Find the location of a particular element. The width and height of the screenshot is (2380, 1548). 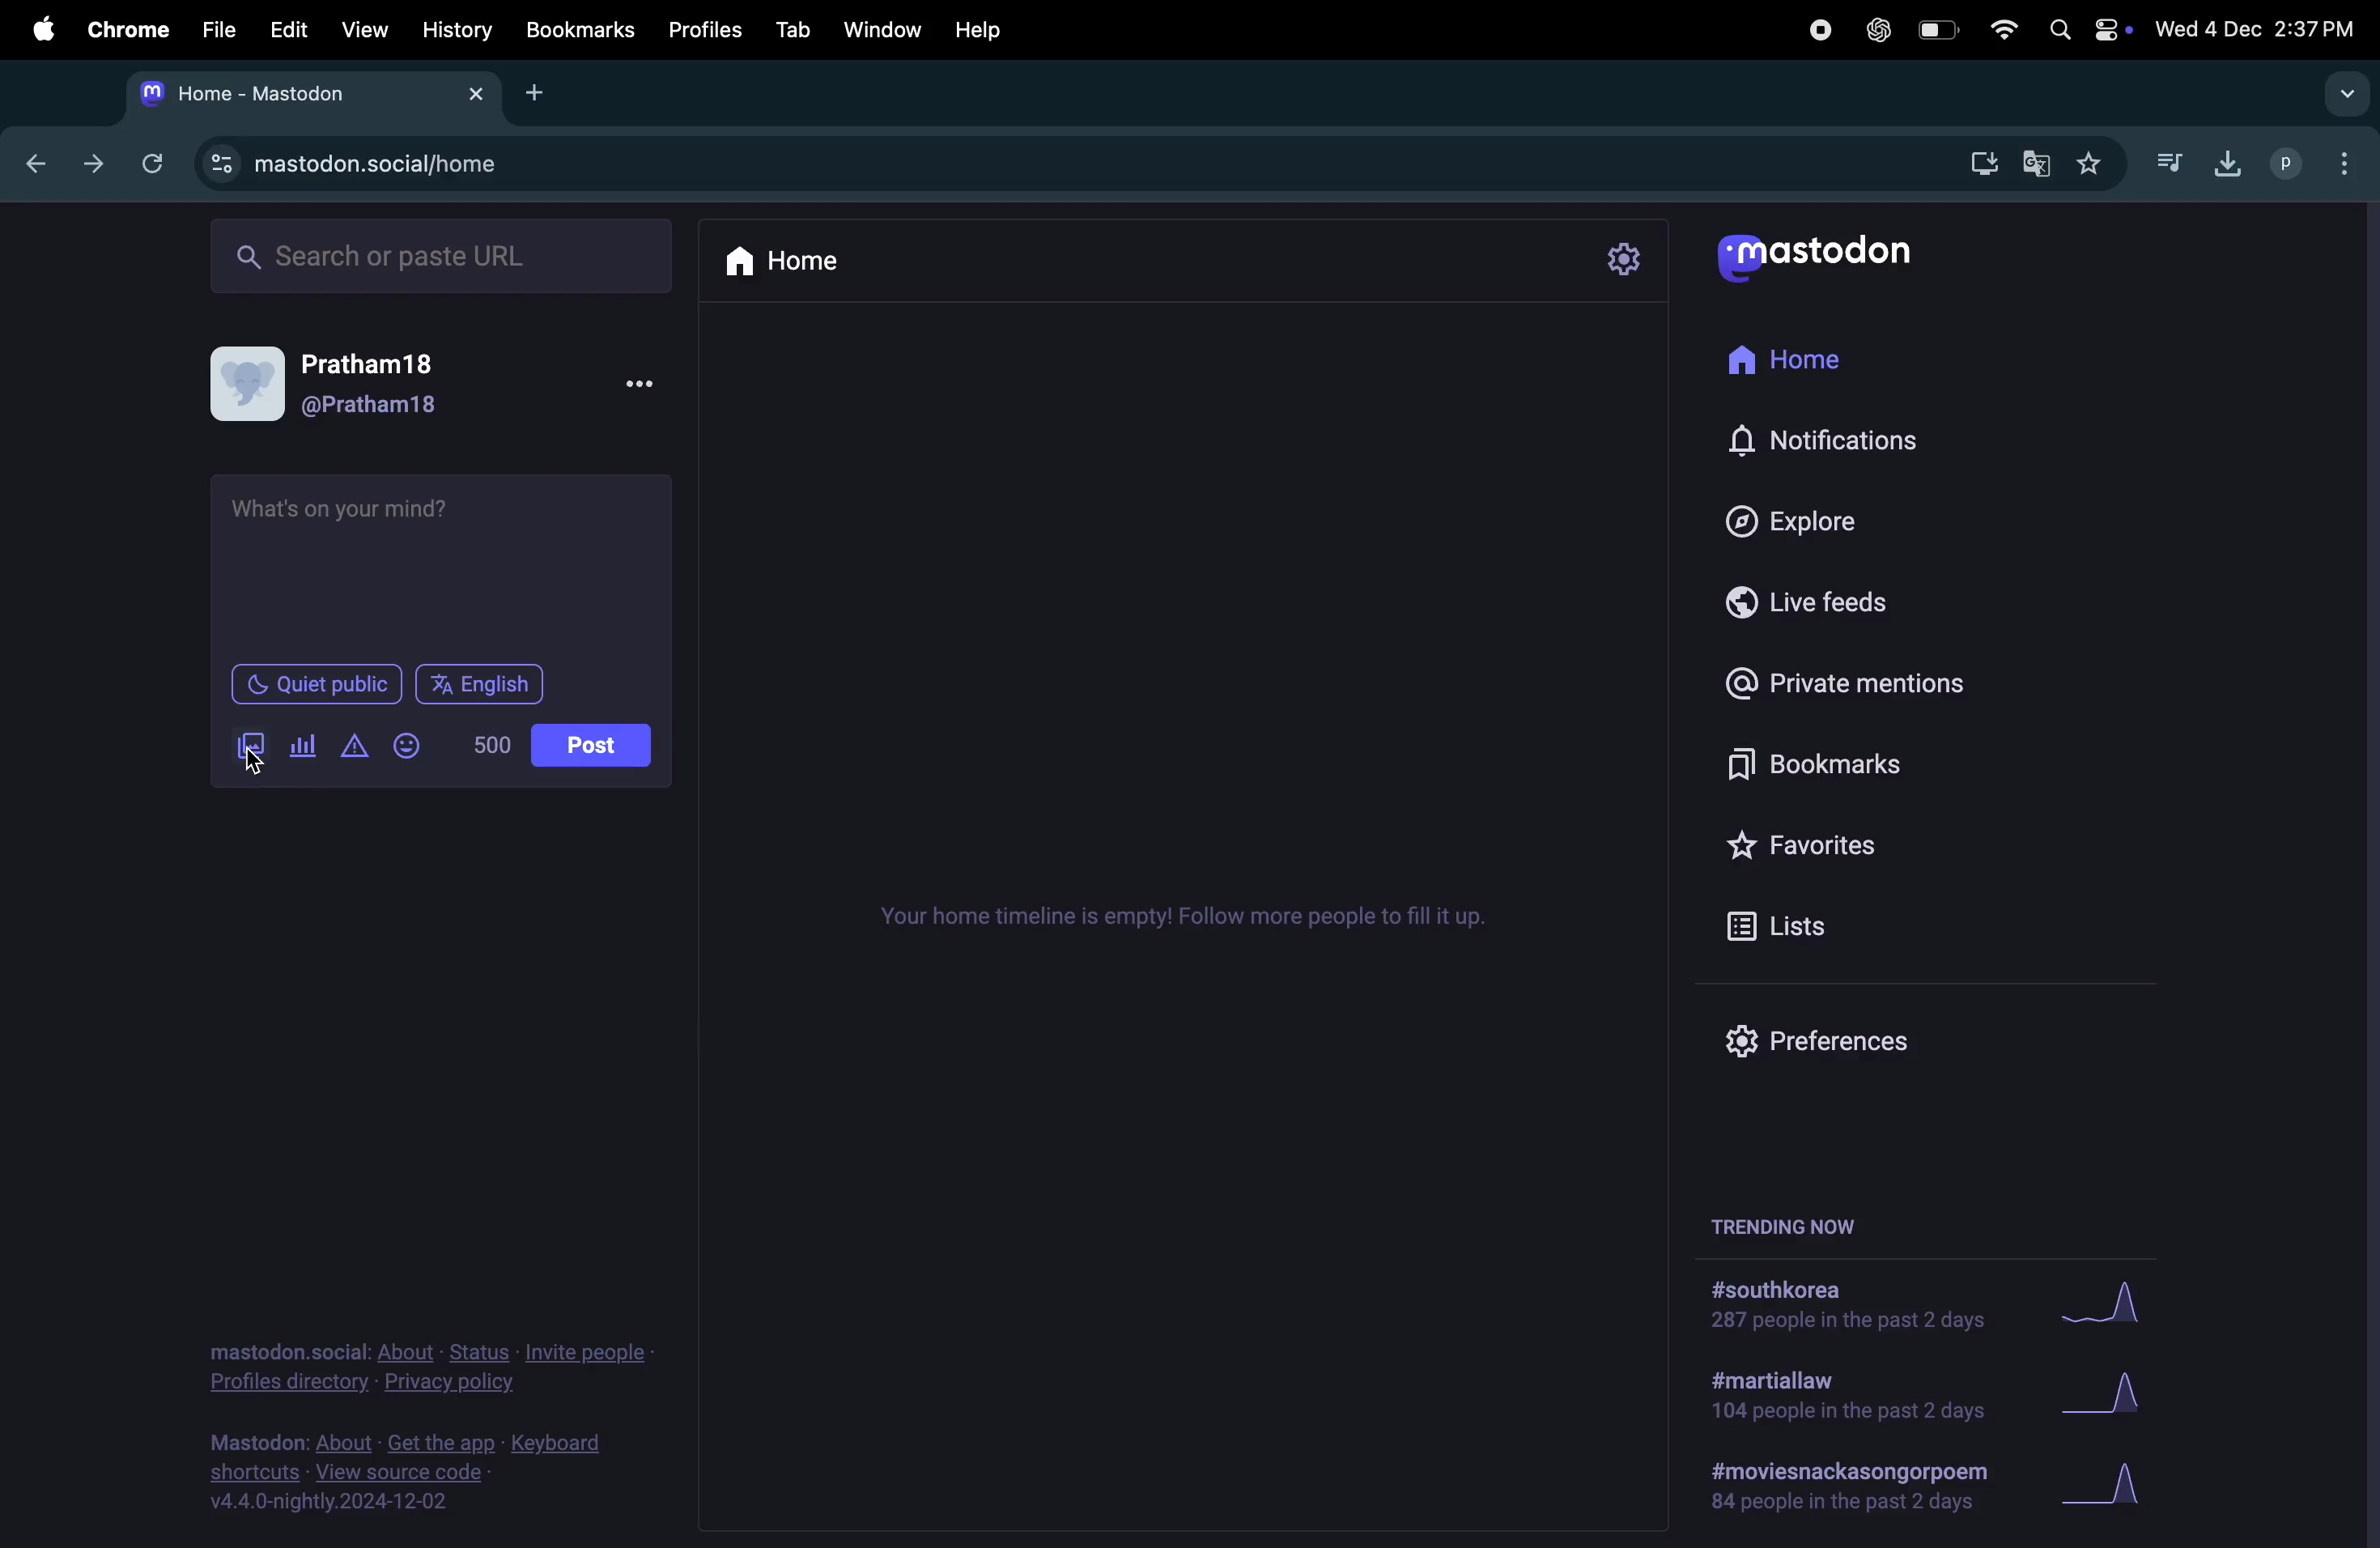

English is located at coordinates (479, 684).